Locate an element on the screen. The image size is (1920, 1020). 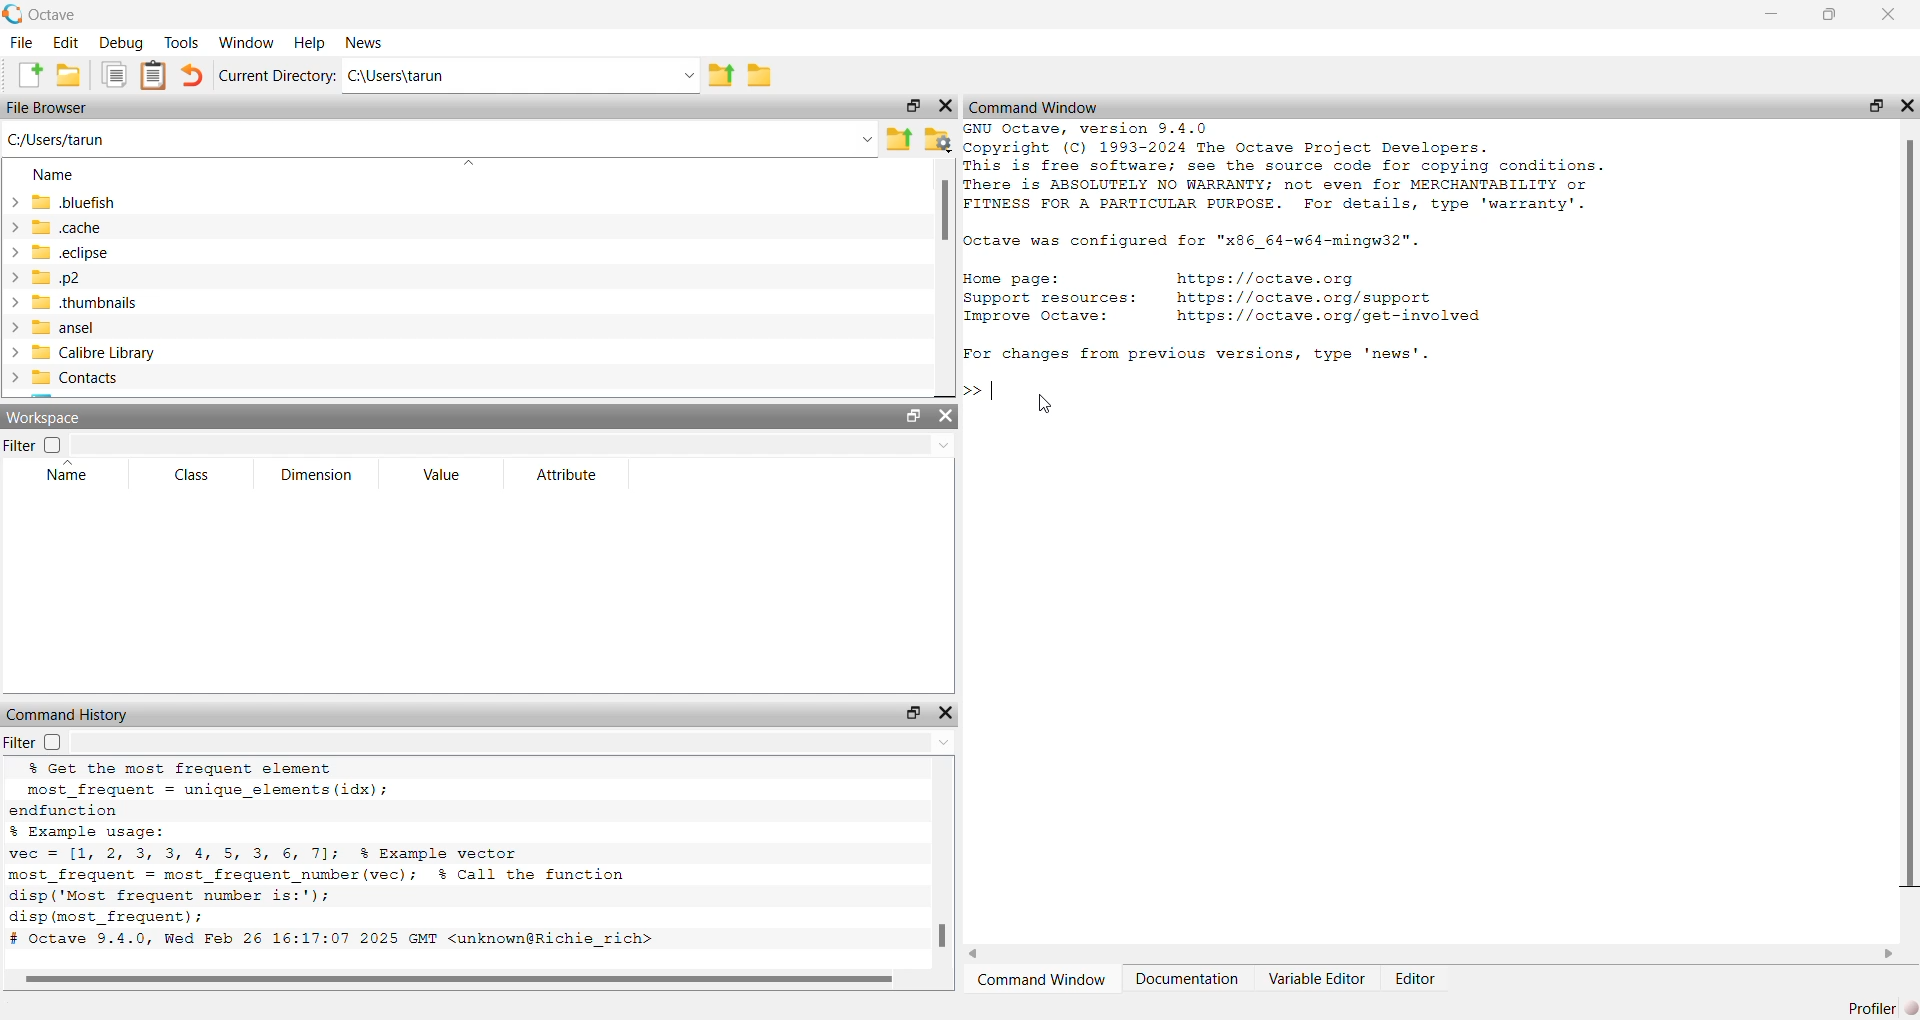
Help is located at coordinates (308, 42).